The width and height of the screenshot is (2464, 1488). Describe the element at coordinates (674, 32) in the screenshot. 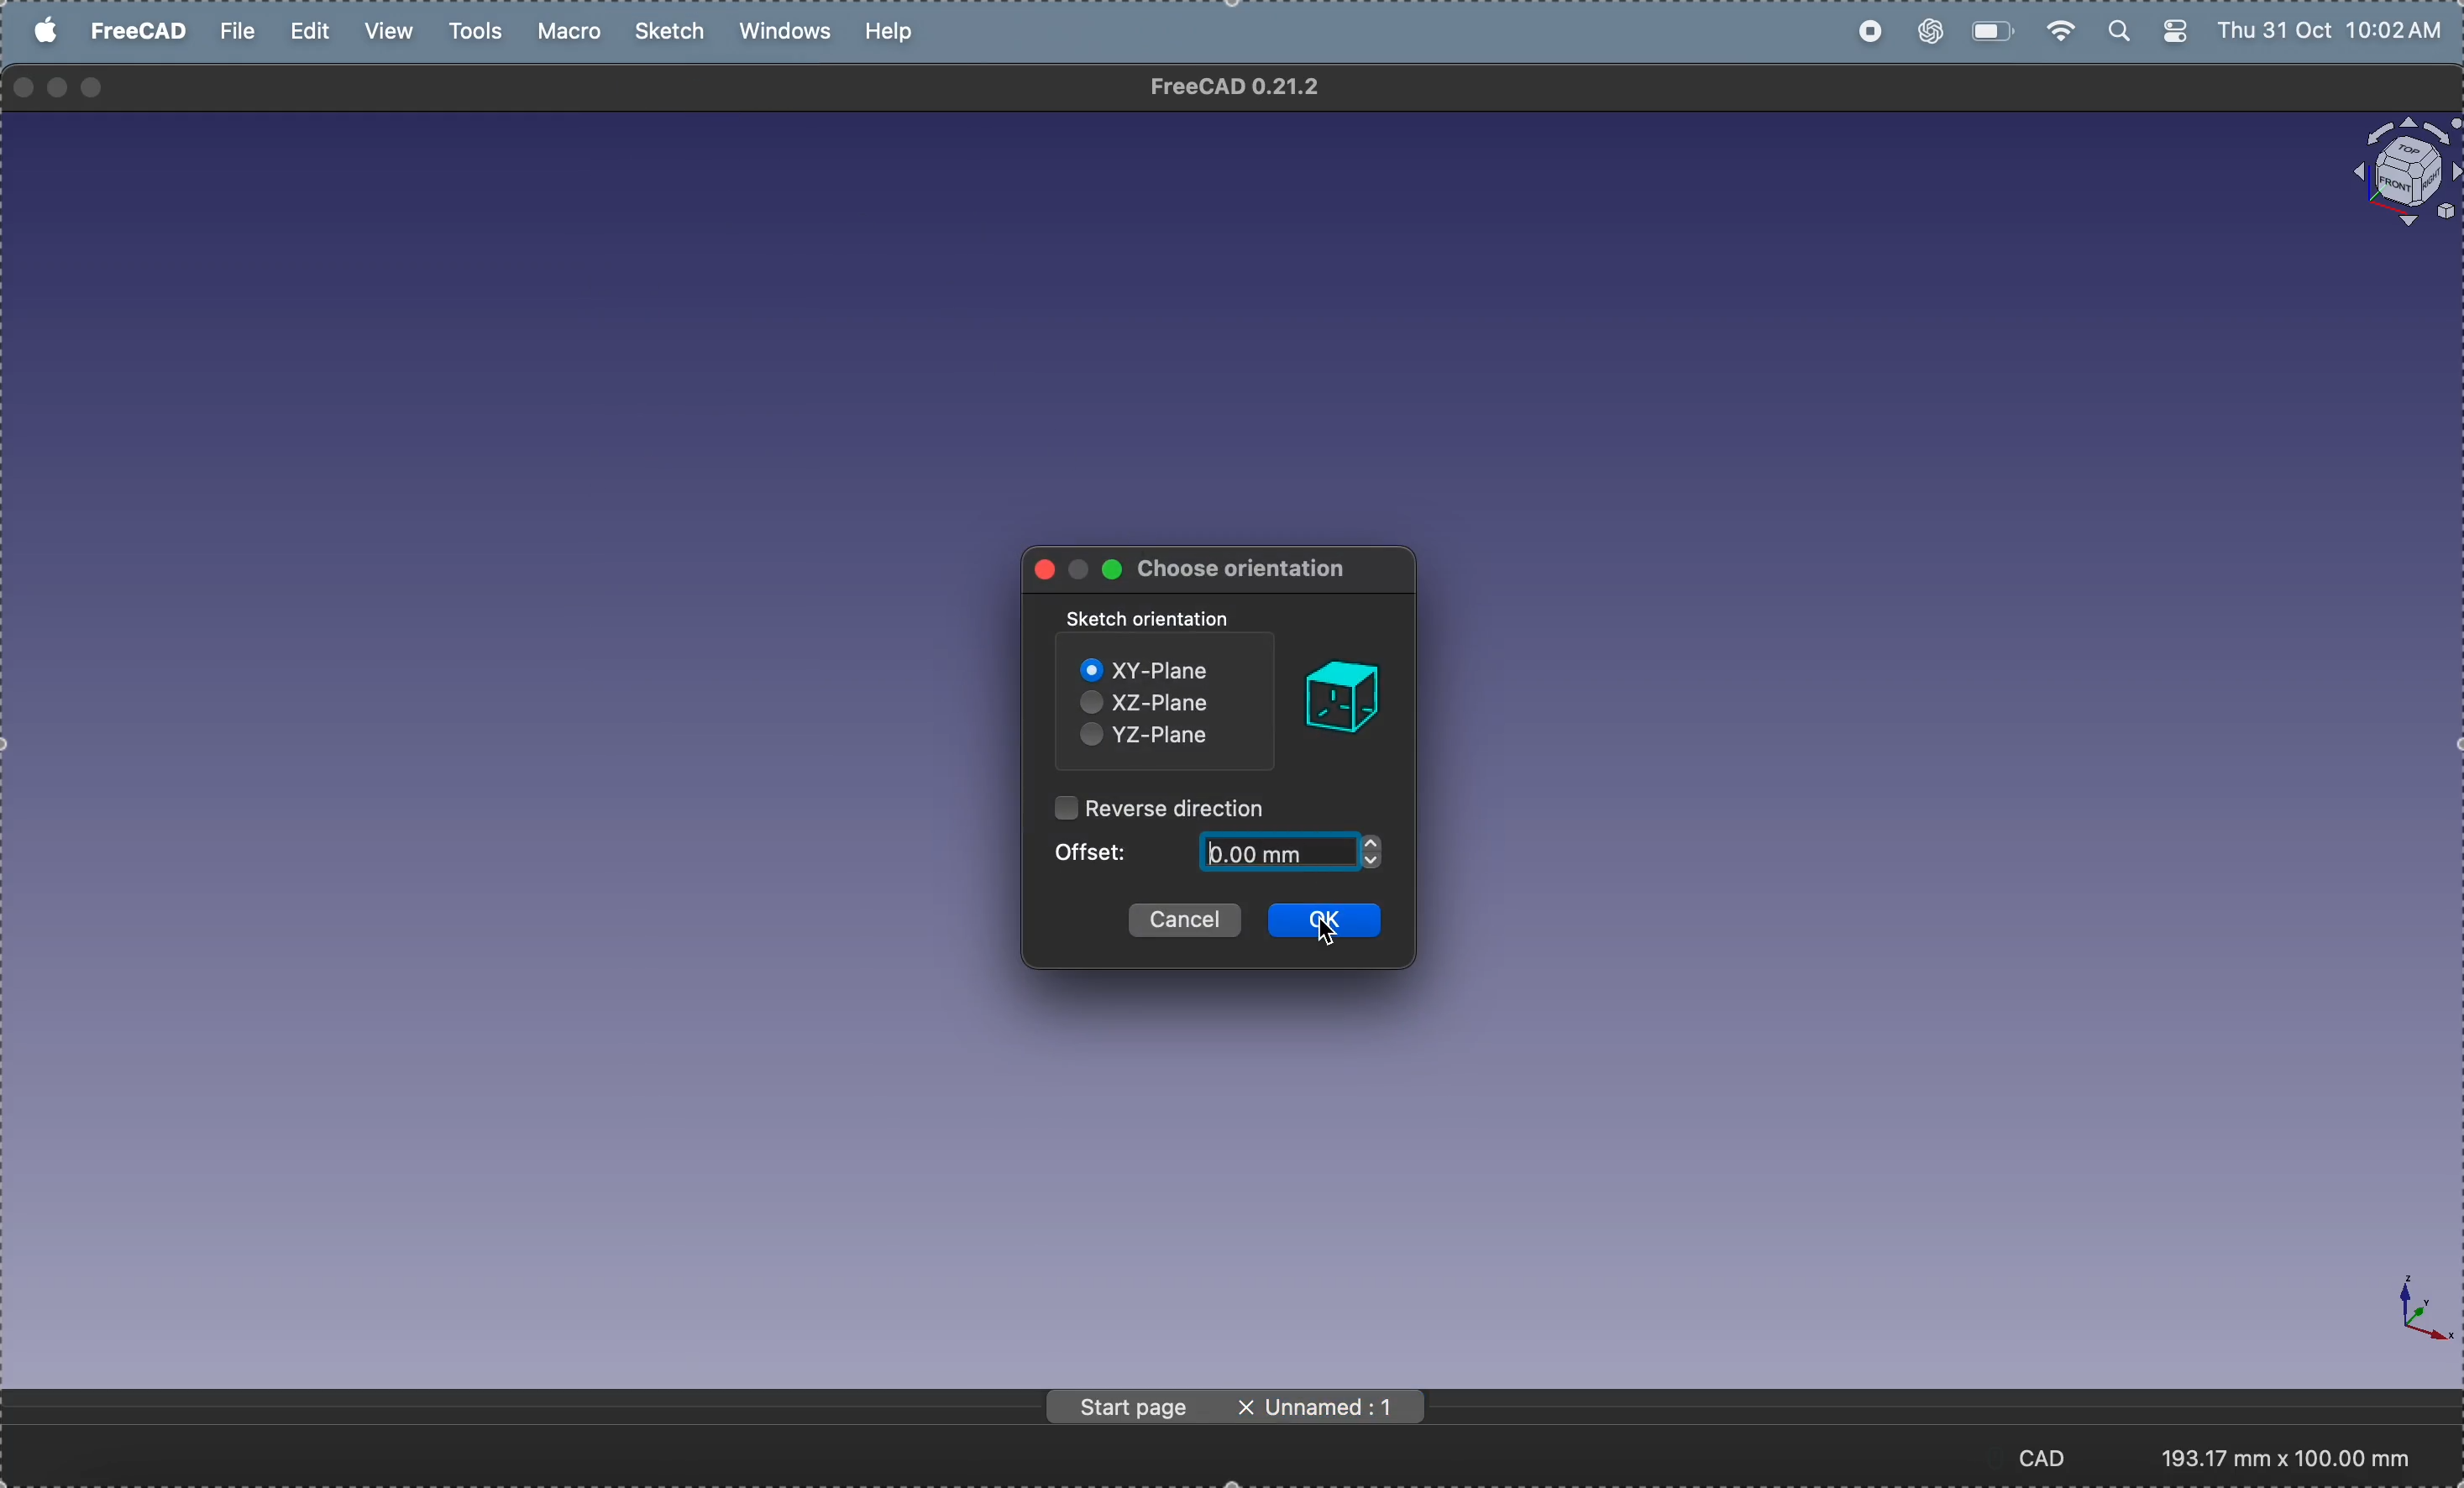

I see `sketch` at that location.